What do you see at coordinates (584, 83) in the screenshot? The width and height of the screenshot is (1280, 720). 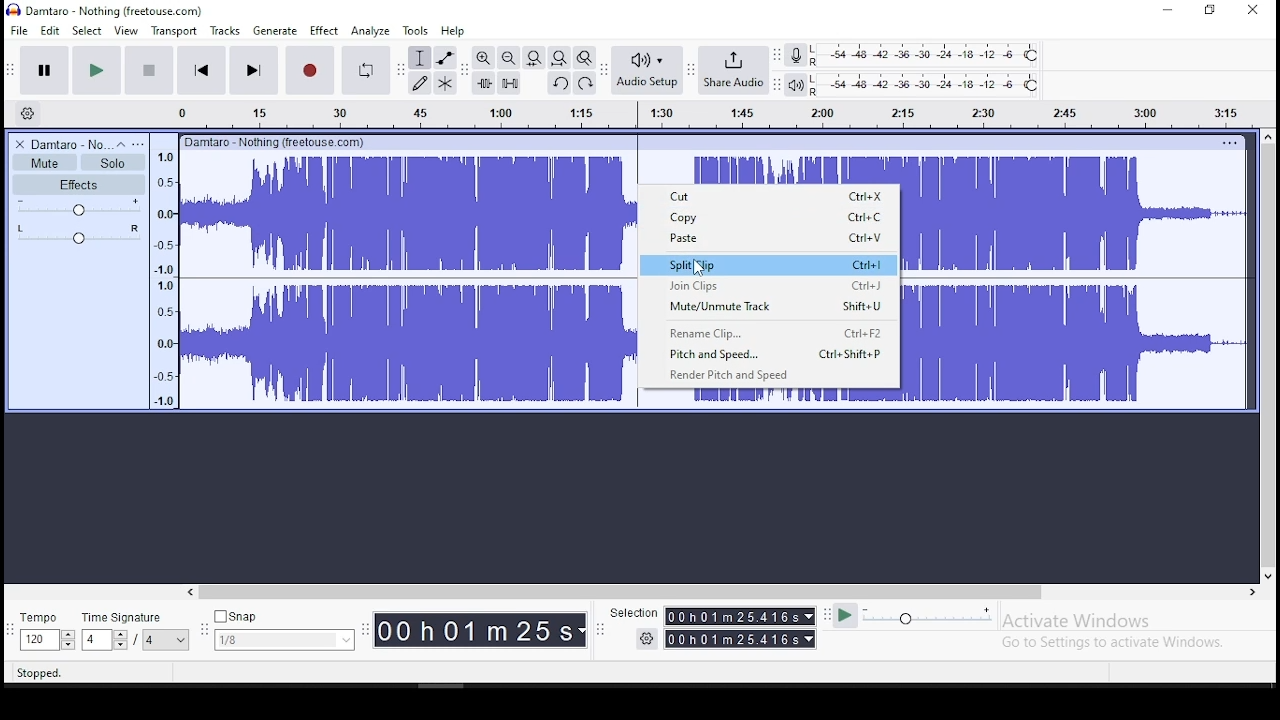 I see `redo` at bounding box center [584, 83].